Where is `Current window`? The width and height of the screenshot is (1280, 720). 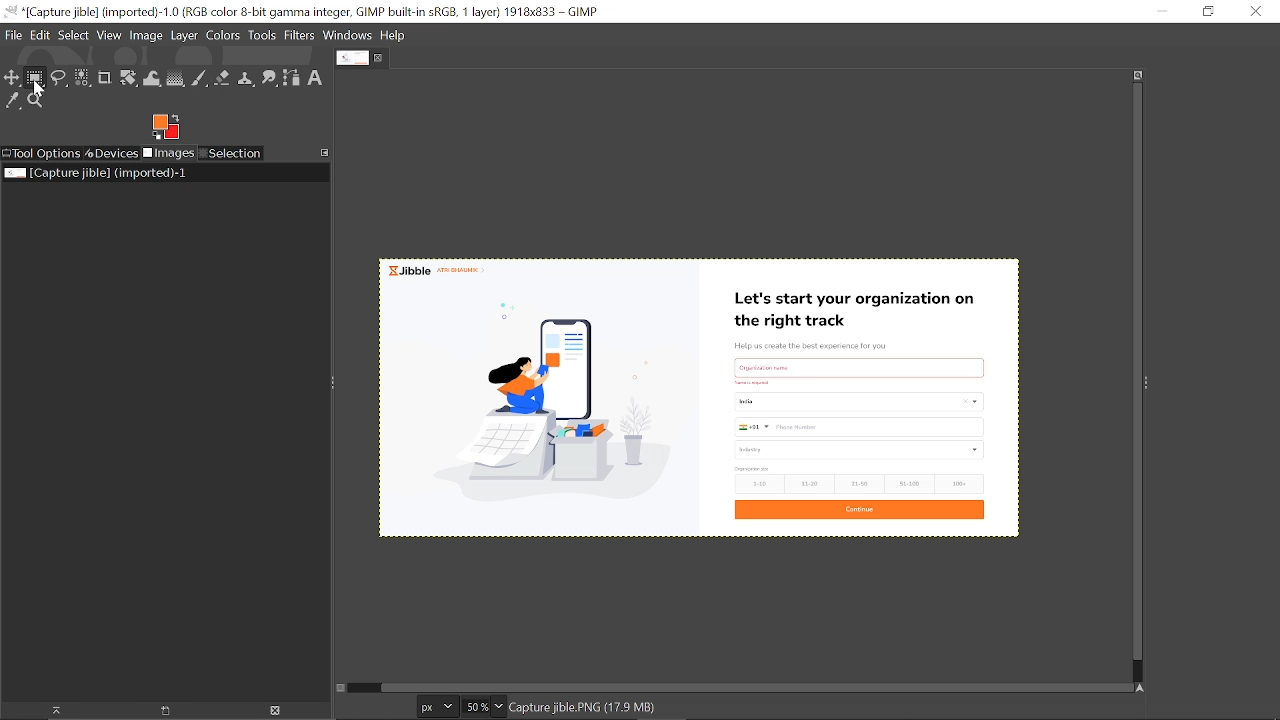 Current window is located at coordinates (309, 12).